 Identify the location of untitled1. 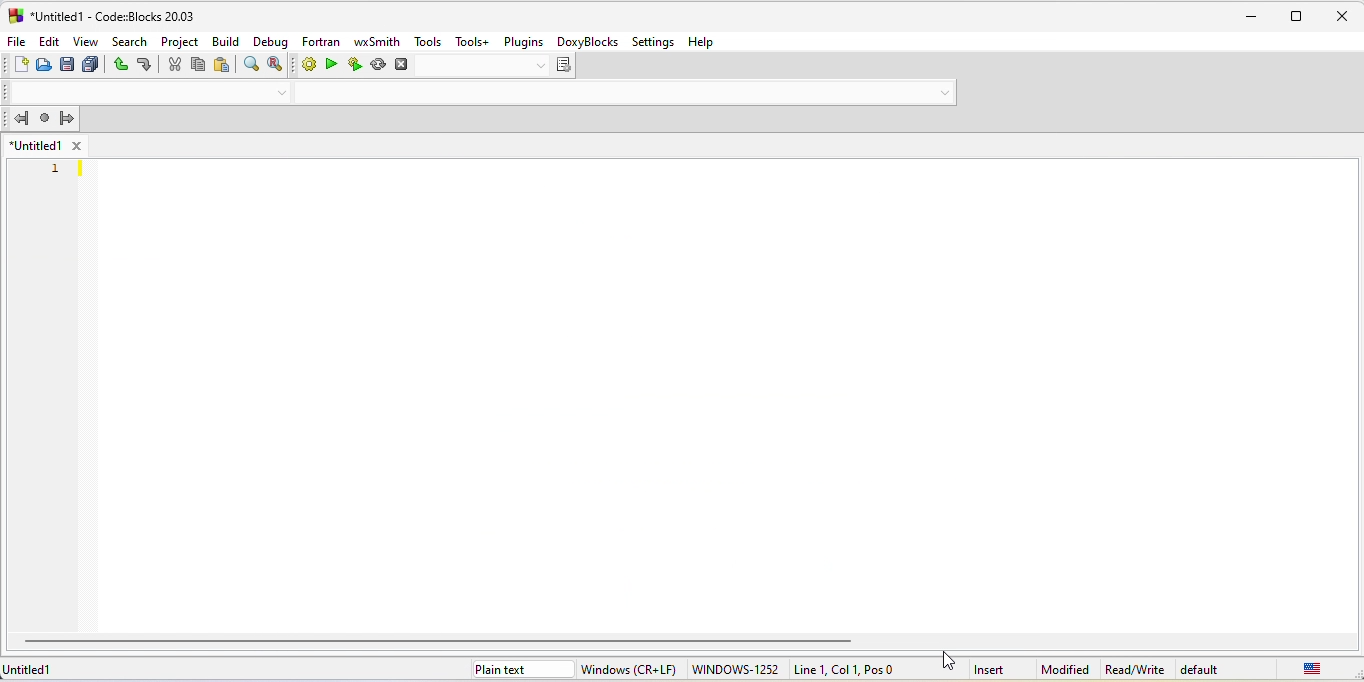
(32, 669).